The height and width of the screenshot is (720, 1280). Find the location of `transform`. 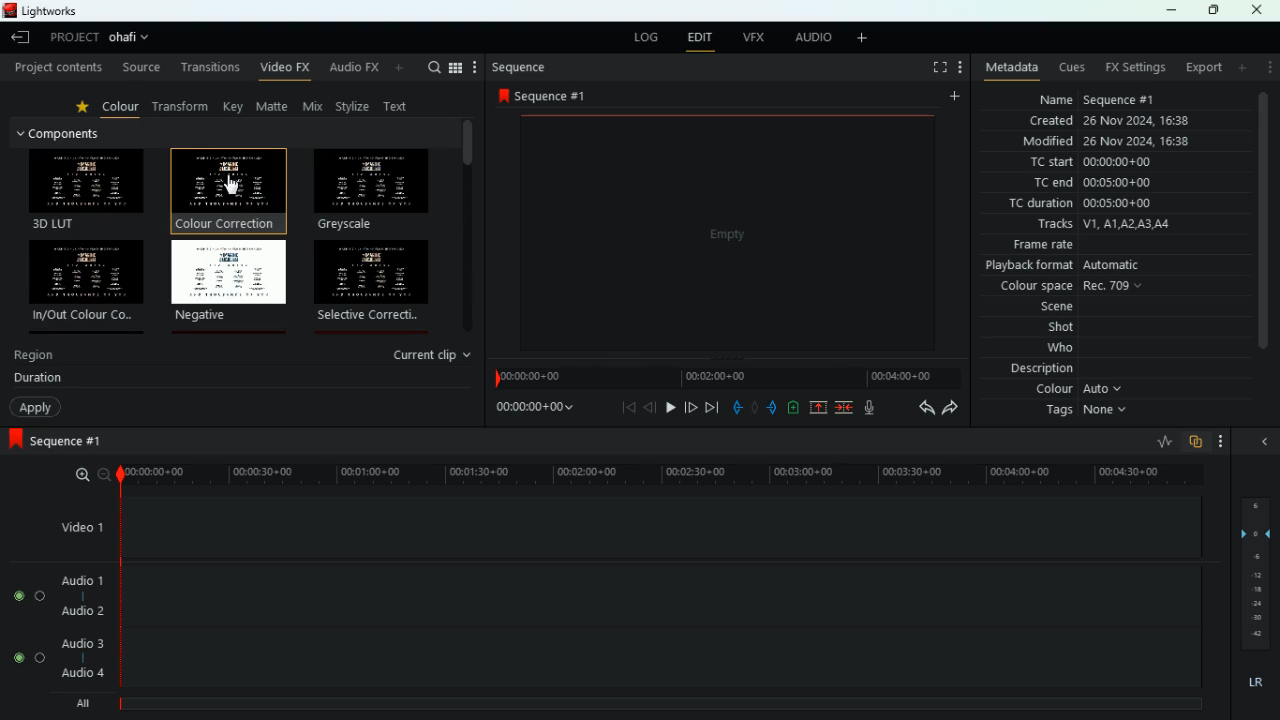

transform is located at coordinates (185, 107).